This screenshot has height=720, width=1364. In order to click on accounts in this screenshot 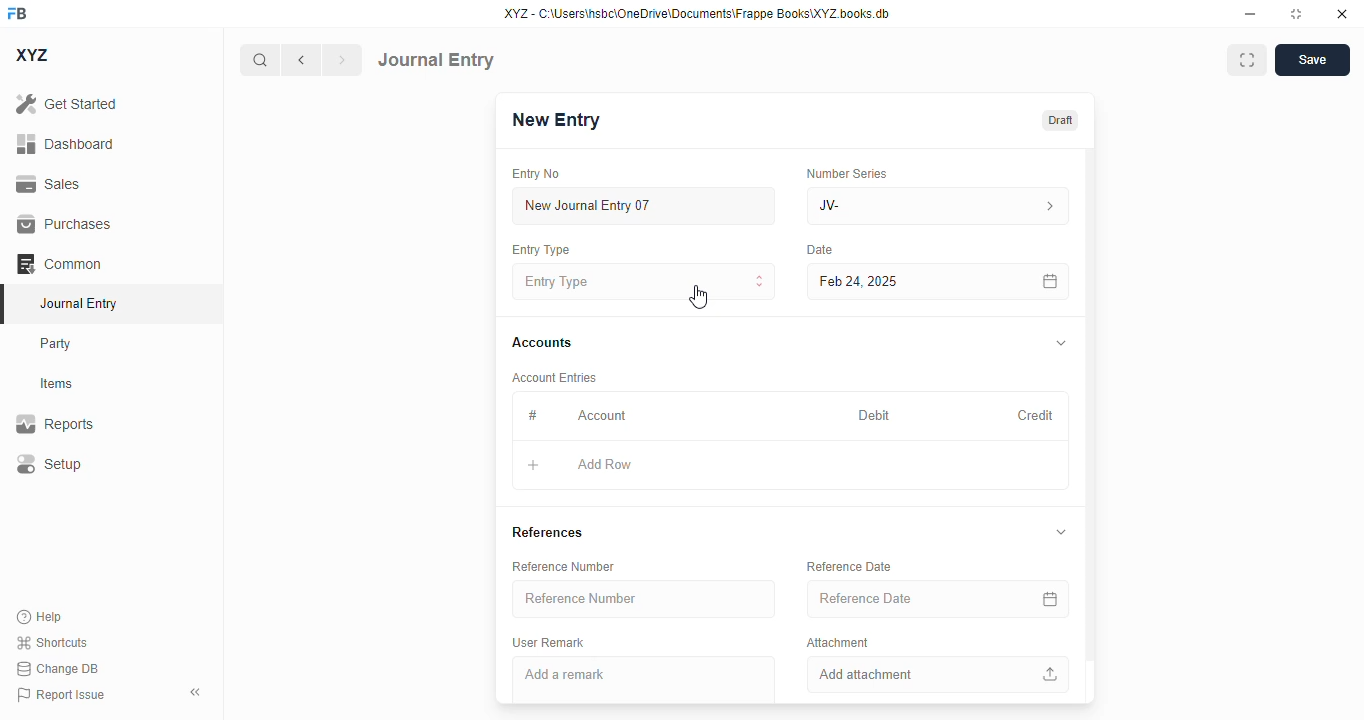, I will do `click(542, 344)`.